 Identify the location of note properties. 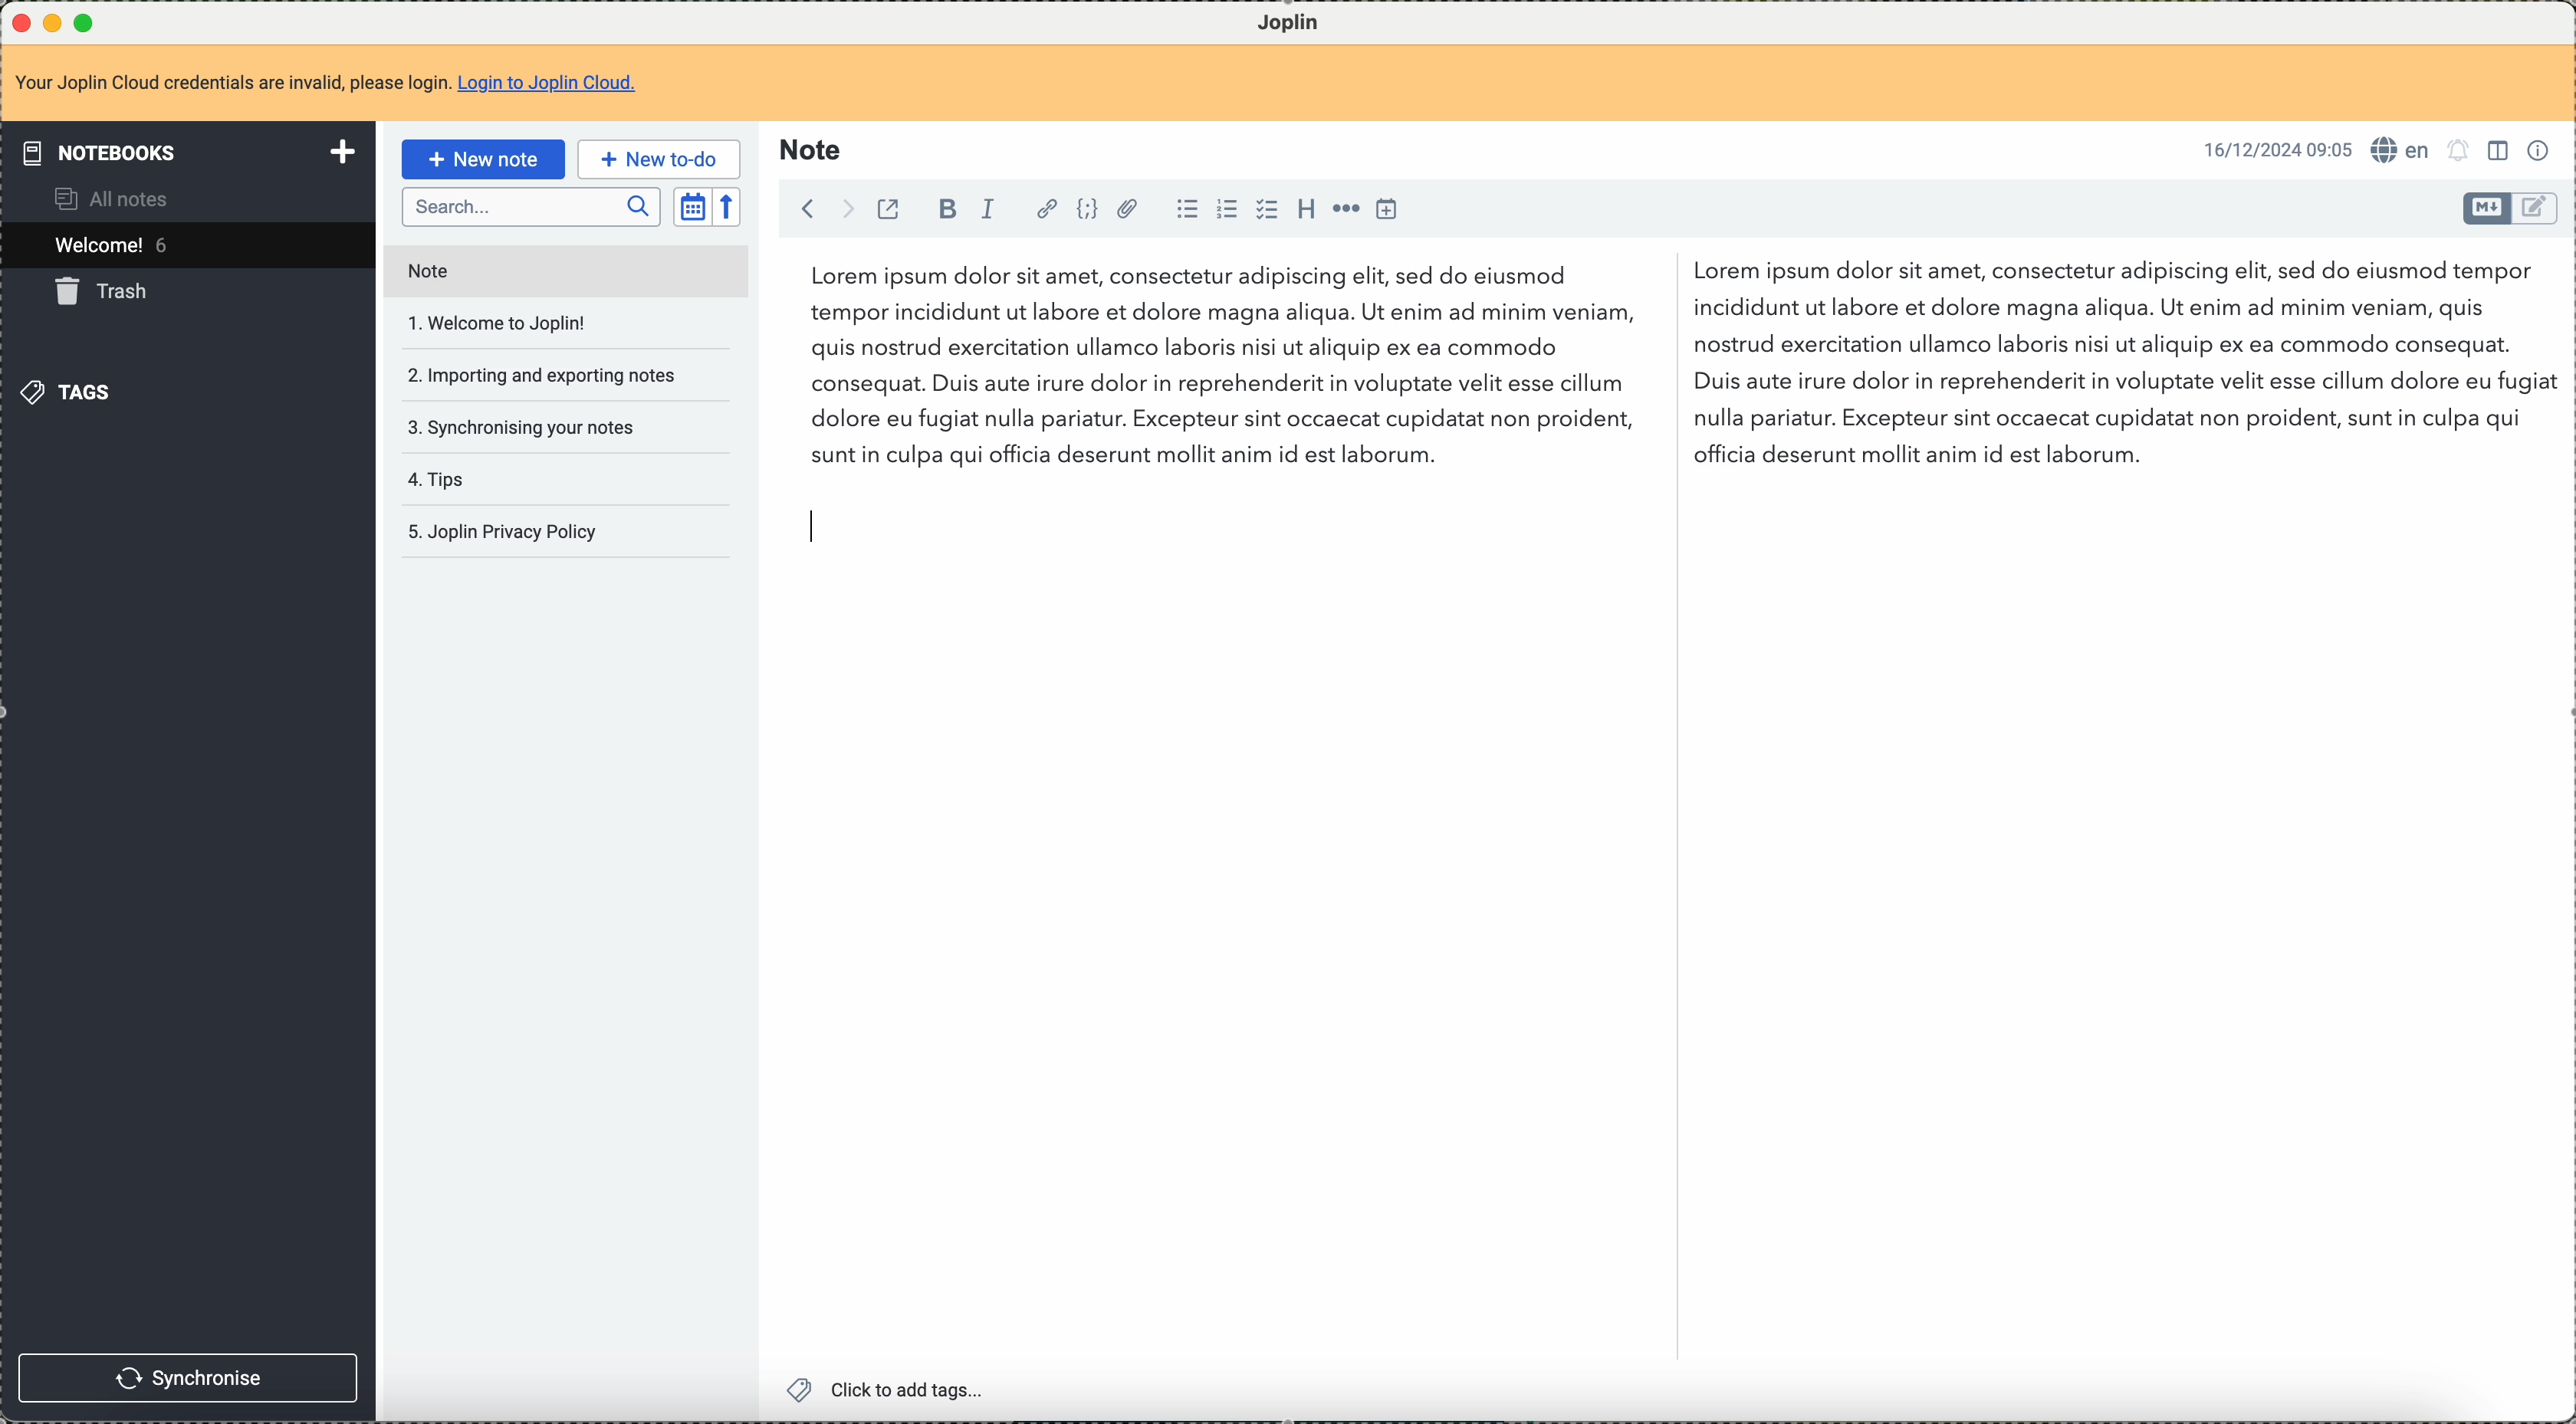
(2542, 154).